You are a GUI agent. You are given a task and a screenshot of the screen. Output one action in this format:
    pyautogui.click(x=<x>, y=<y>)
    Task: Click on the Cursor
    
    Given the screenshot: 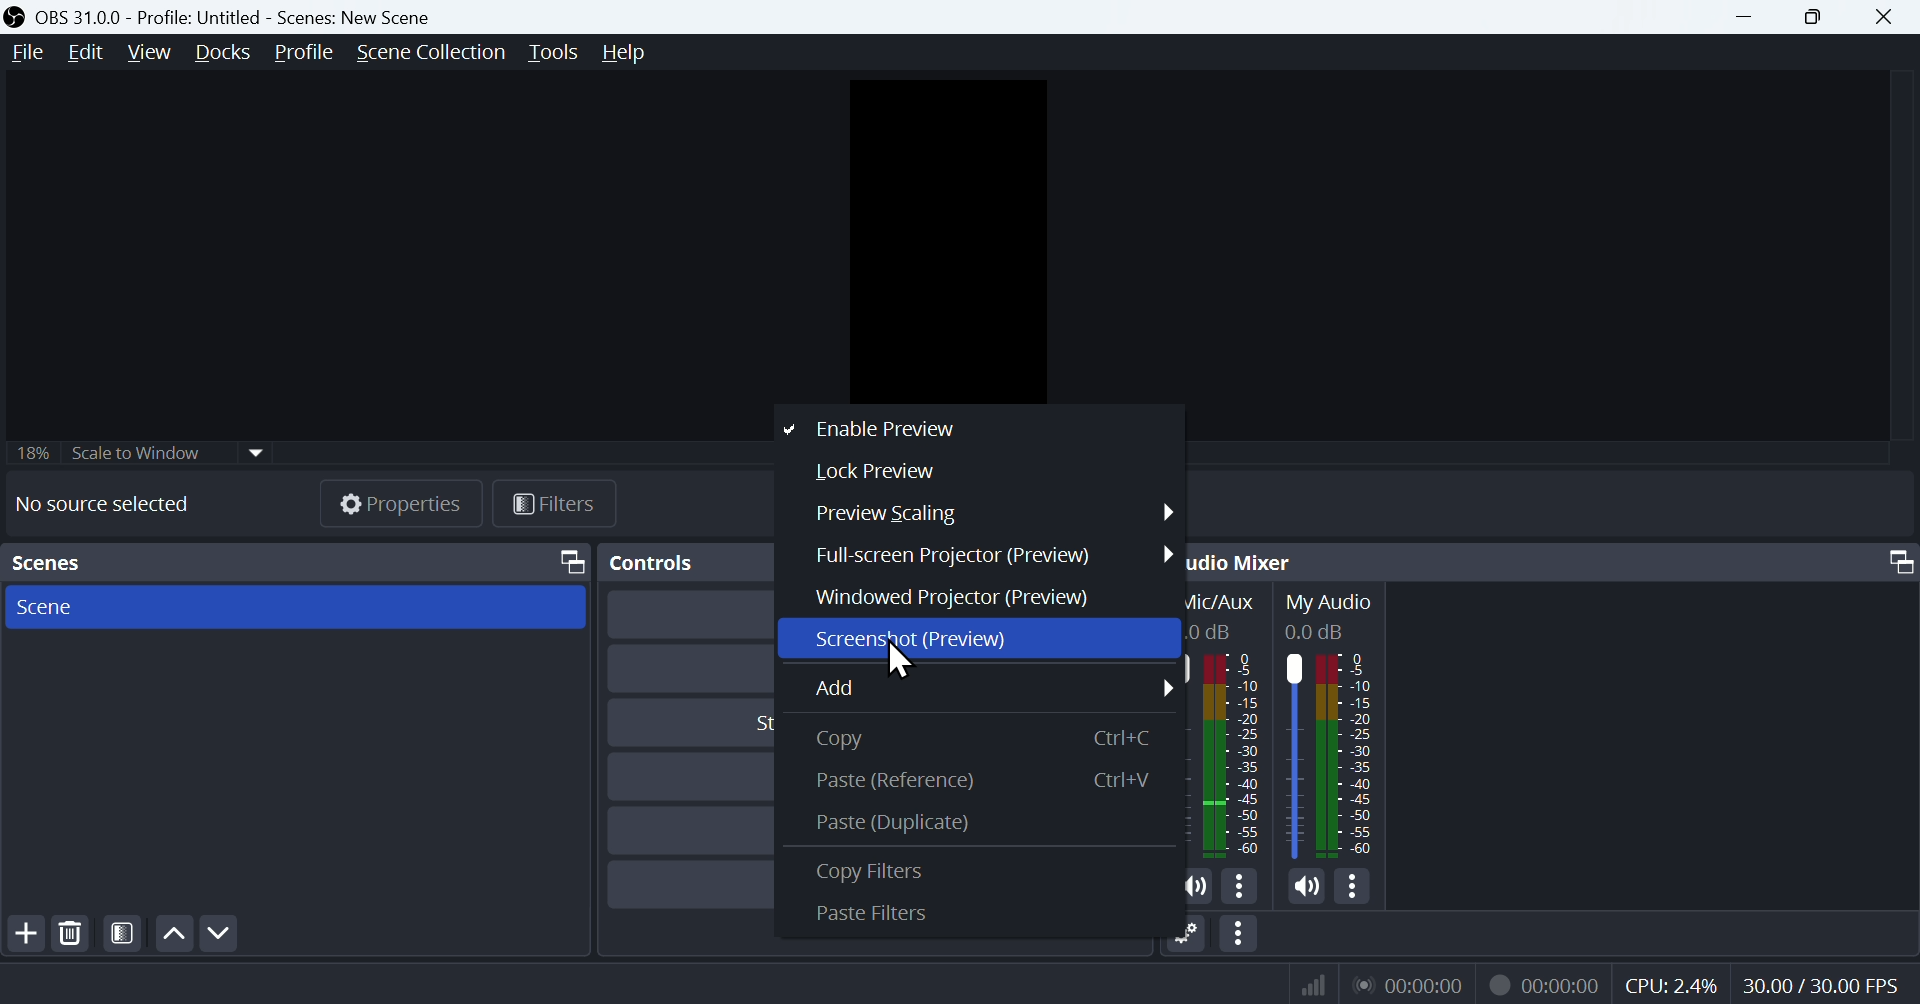 What is the action you would take?
    pyautogui.click(x=900, y=665)
    